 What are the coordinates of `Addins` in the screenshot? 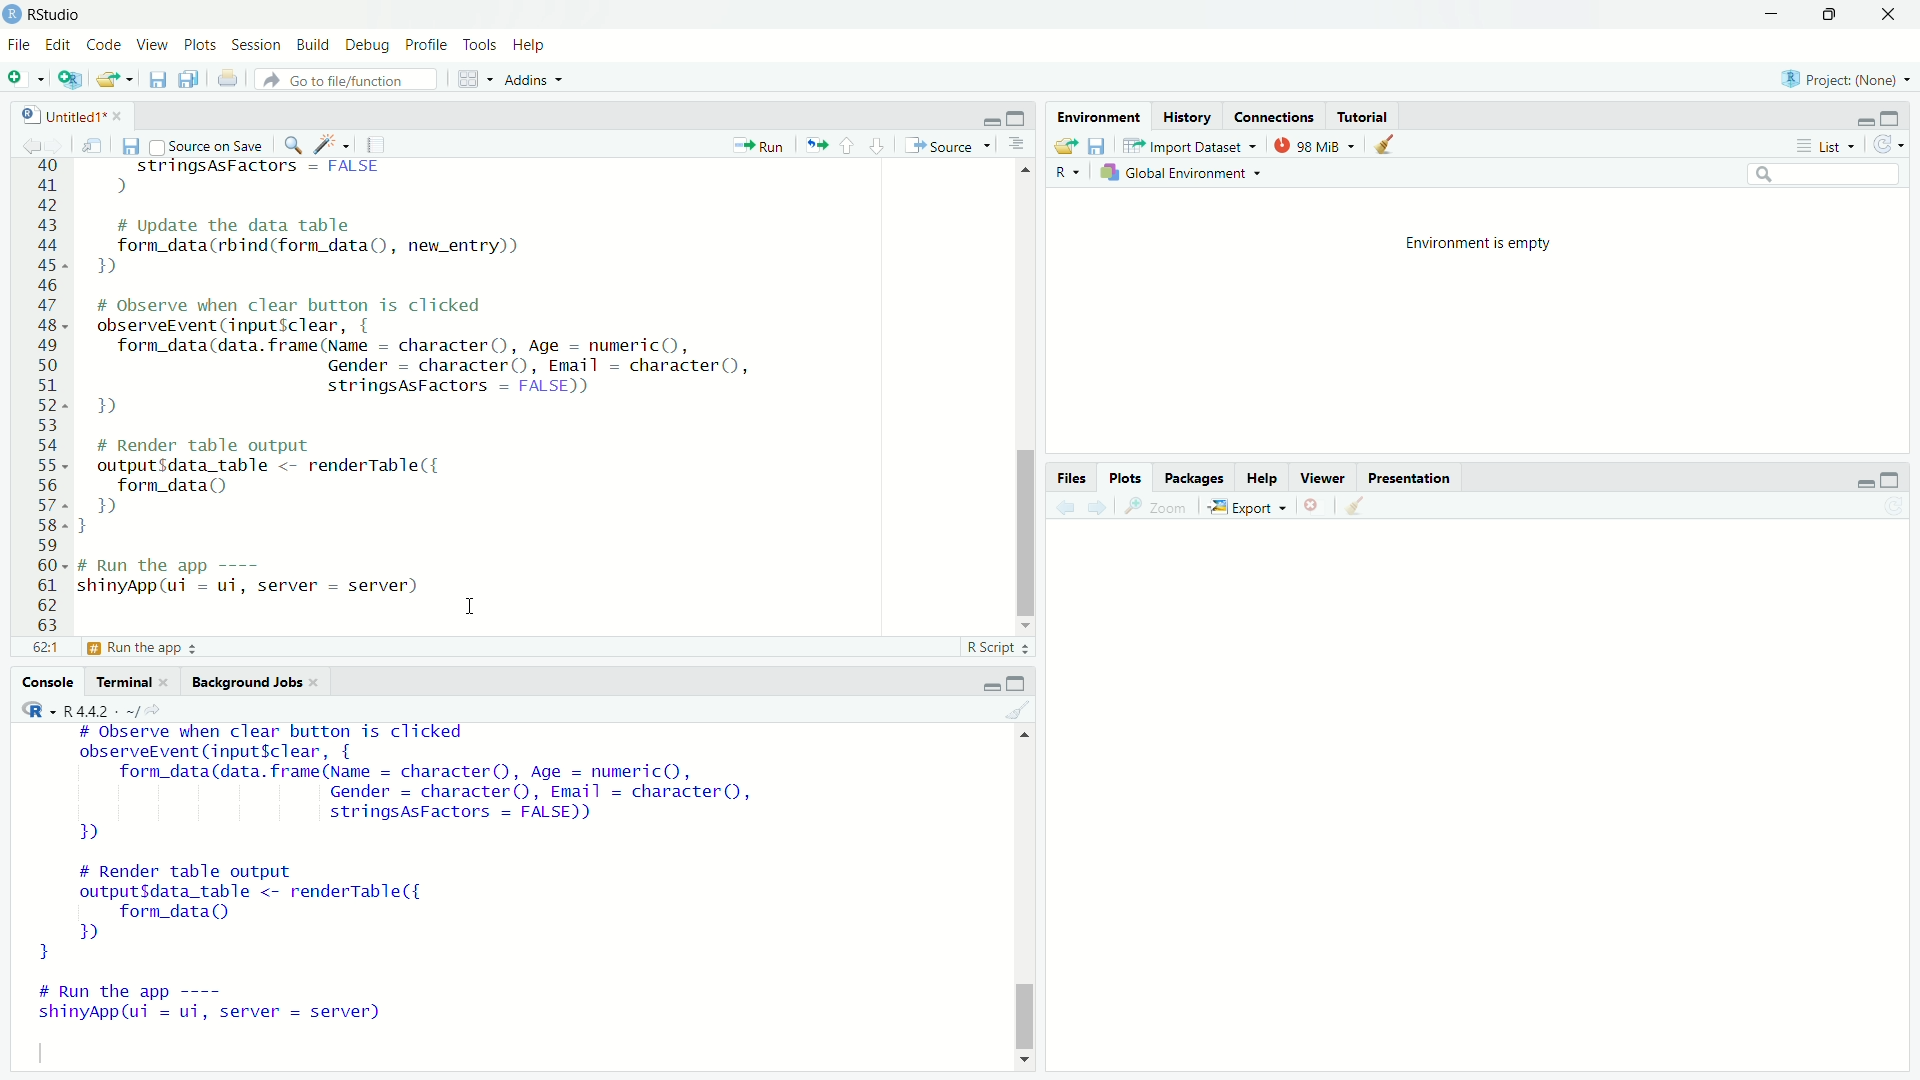 It's located at (534, 77).